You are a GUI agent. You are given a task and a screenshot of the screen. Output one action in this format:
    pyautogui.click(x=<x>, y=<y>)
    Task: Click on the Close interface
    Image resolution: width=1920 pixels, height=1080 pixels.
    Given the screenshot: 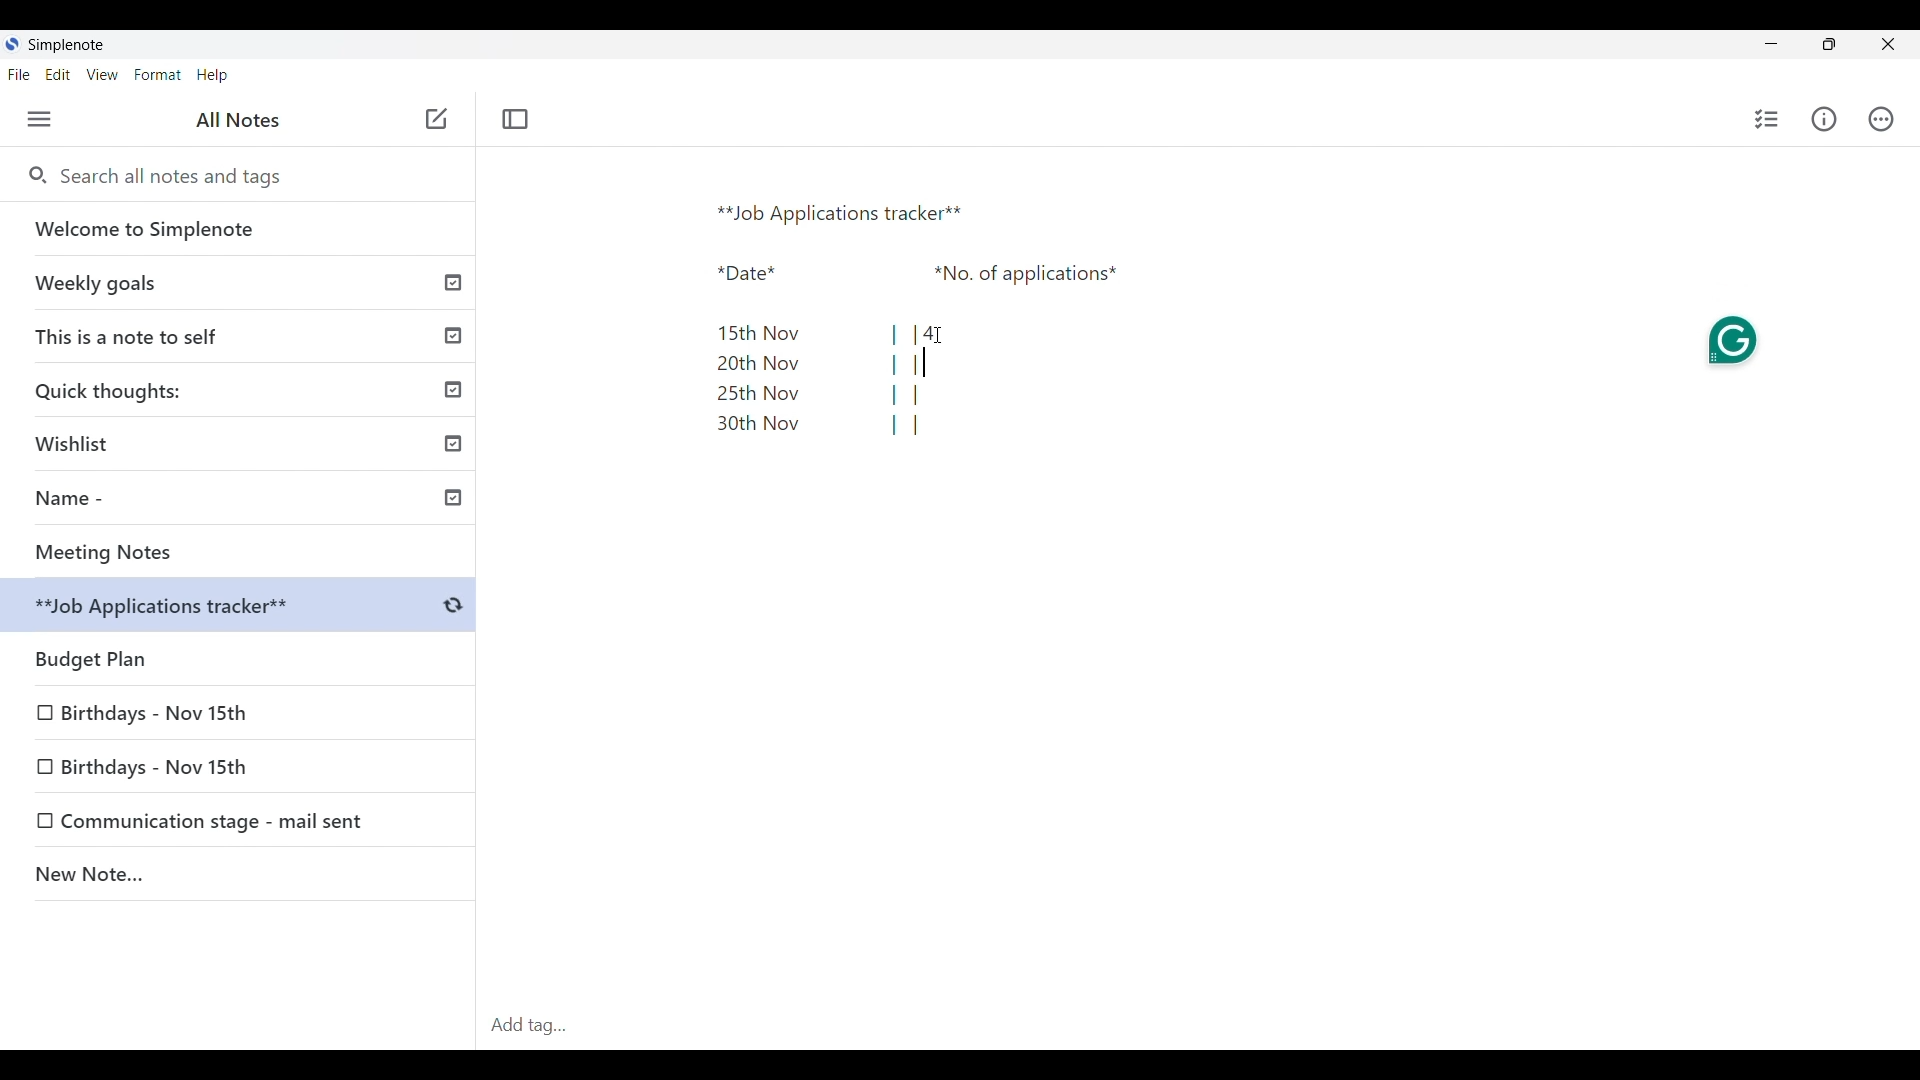 What is the action you would take?
    pyautogui.click(x=1889, y=44)
    